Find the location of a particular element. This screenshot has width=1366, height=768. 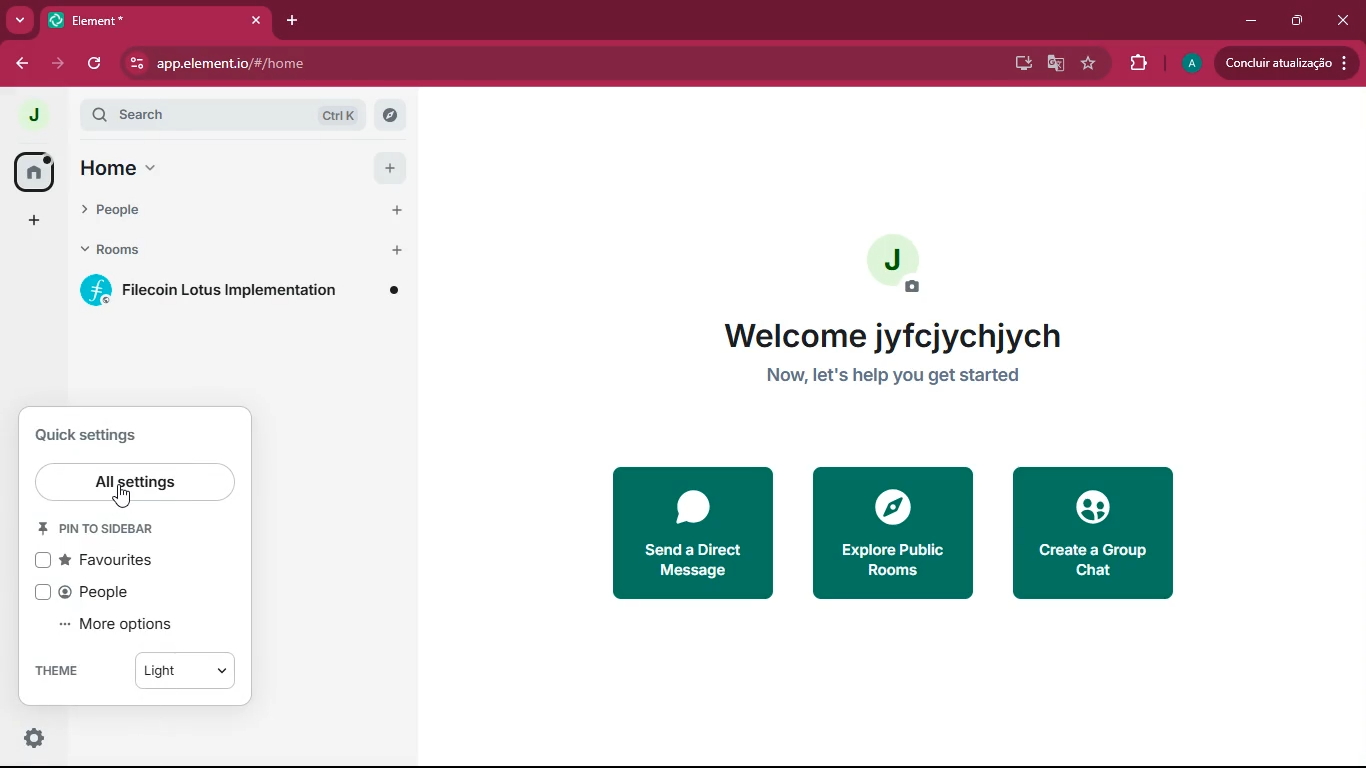

tab is located at coordinates (145, 21).